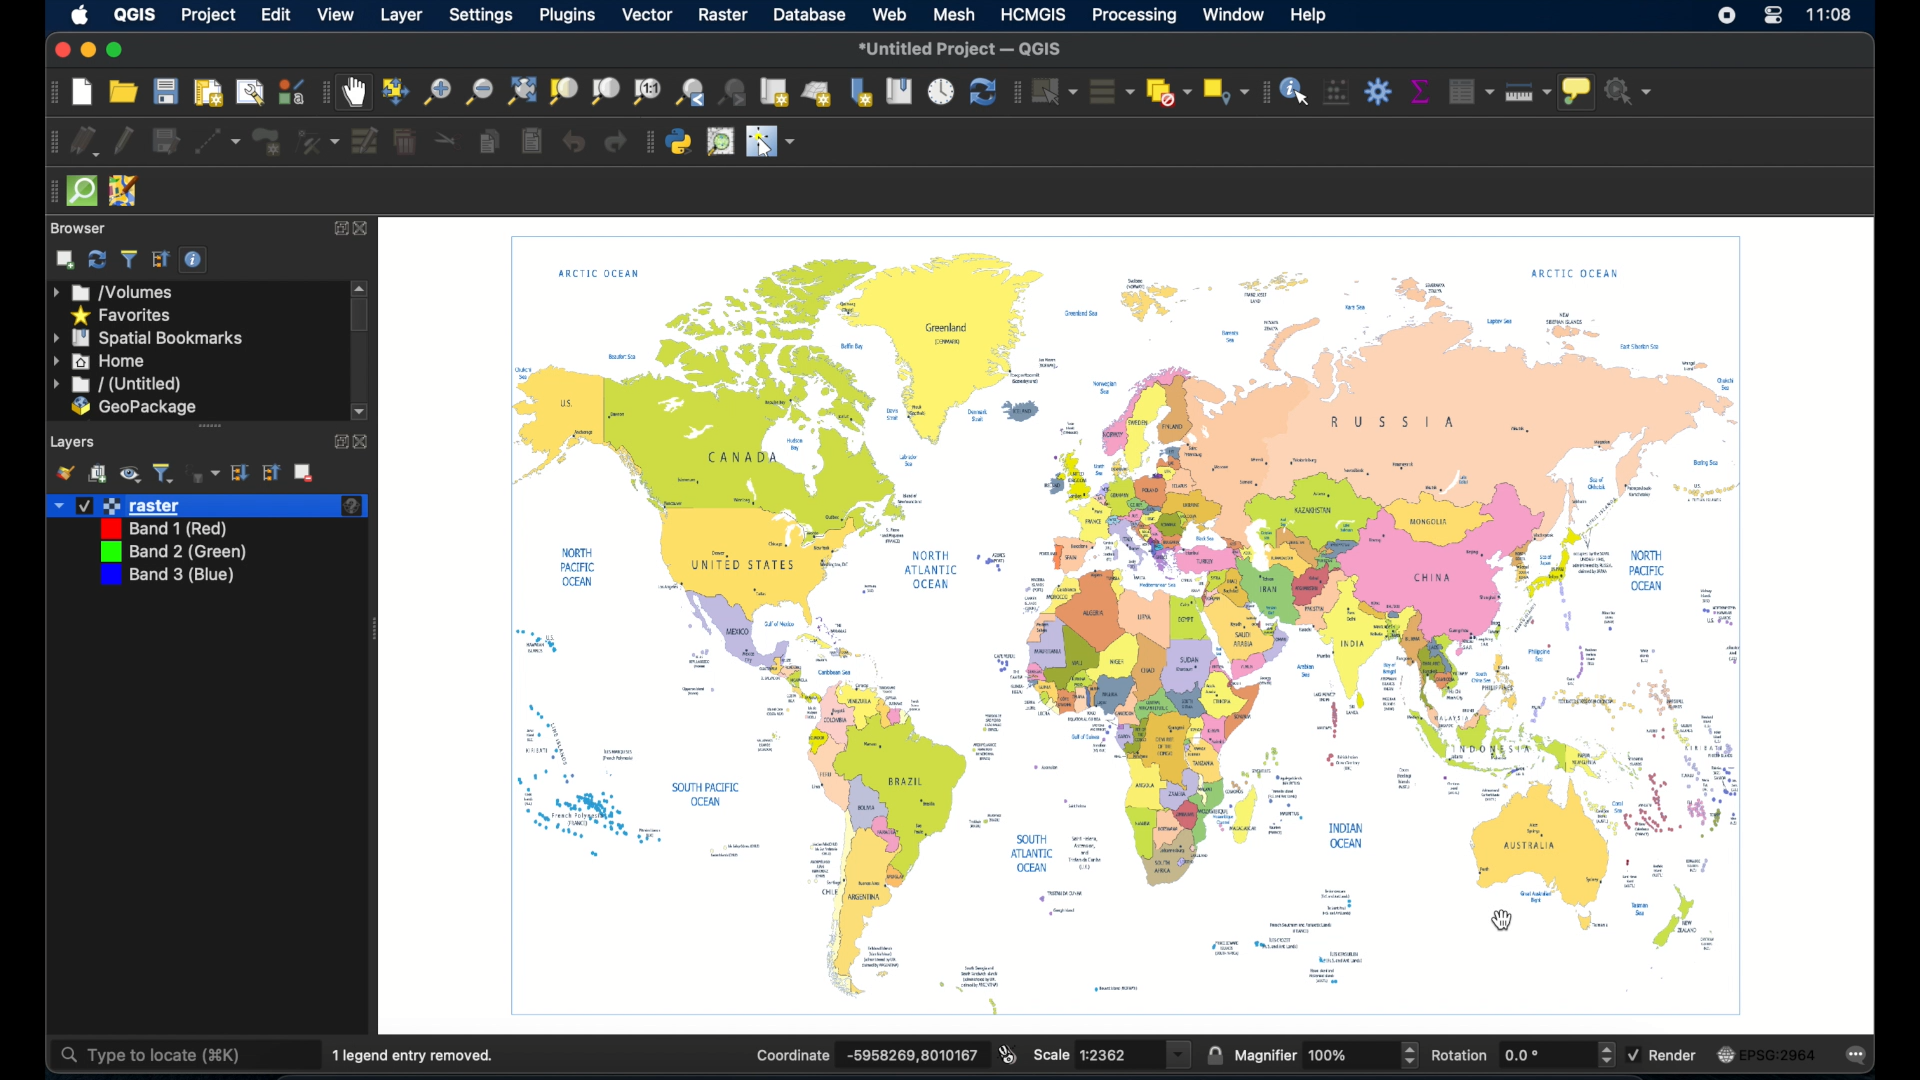 Image resolution: width=1920 pixels, height=1080 pixels. What do you see at coordinates (1052, 1055) in the screenshot?
I see `scale` at bounding box center [1052, 1055].